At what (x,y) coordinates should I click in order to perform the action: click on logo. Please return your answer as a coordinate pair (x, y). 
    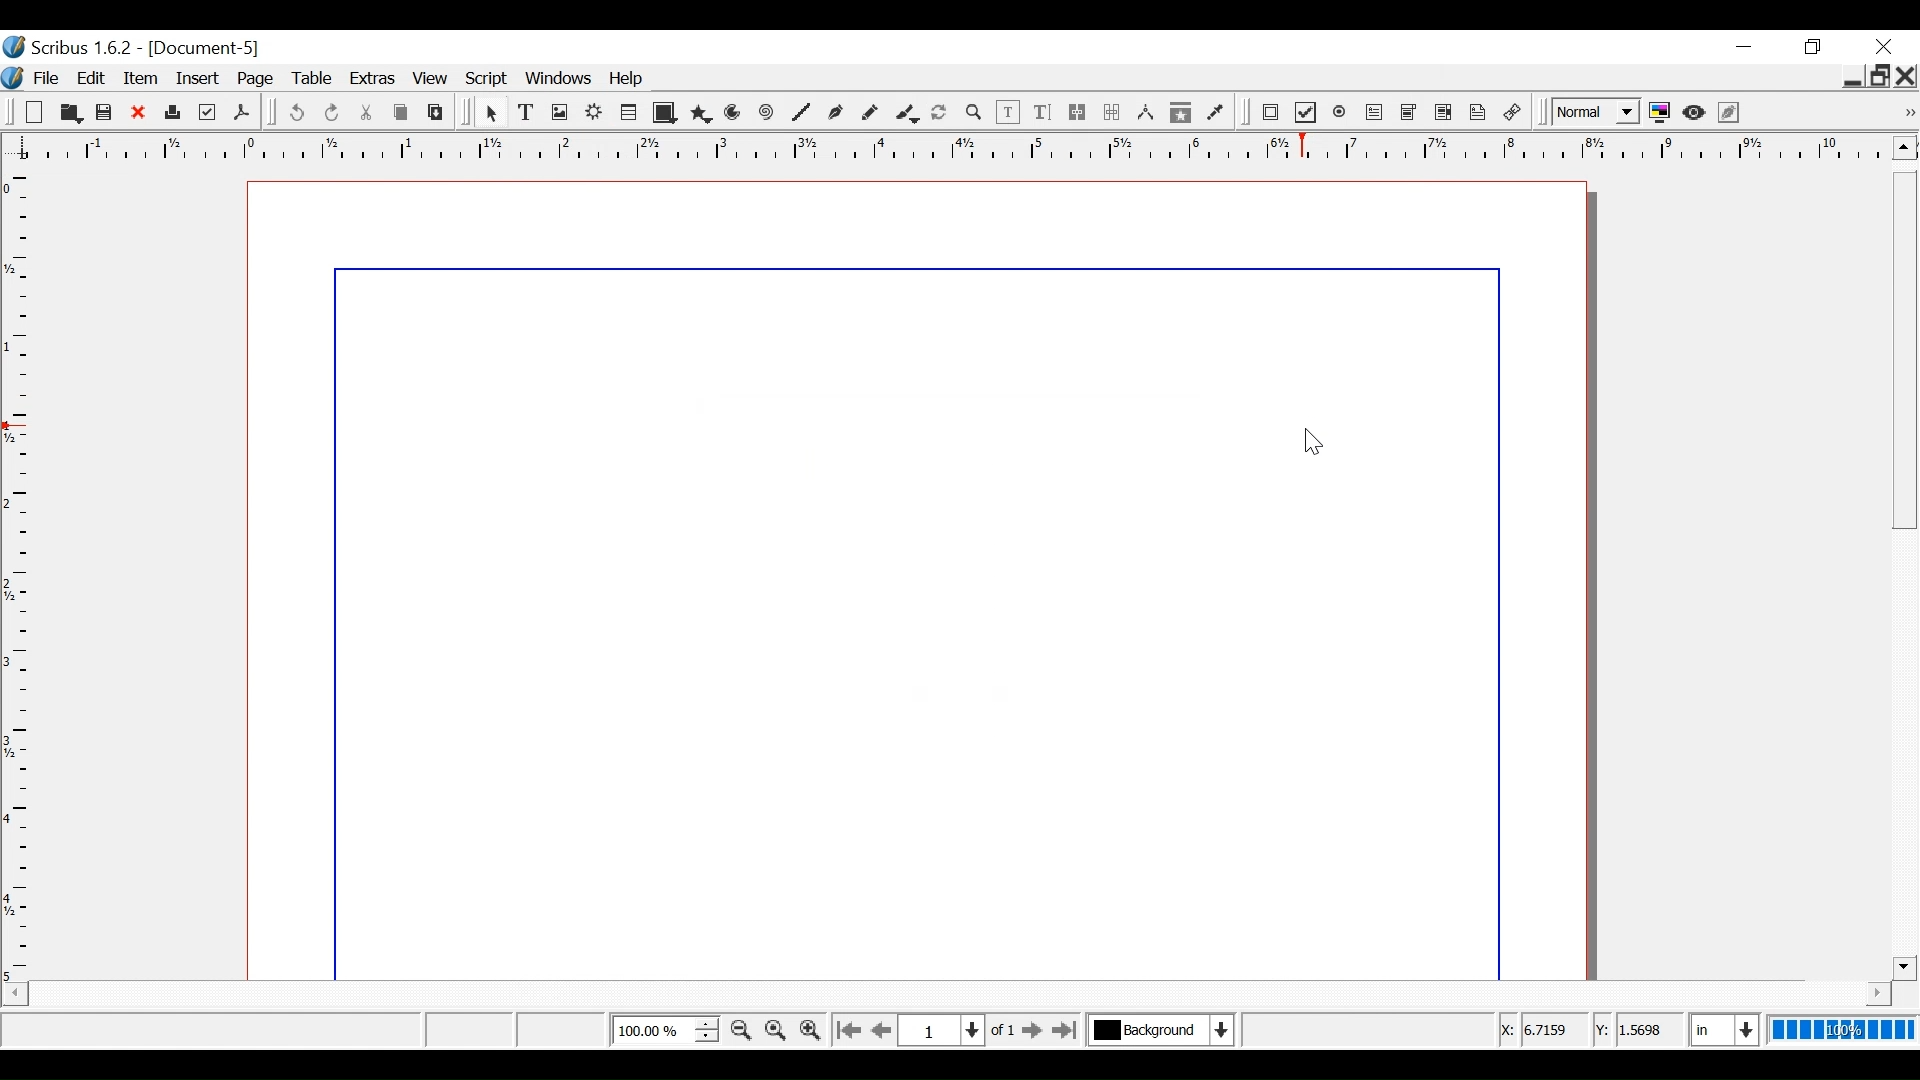
    Looking at the image, I should click on (12, 76).